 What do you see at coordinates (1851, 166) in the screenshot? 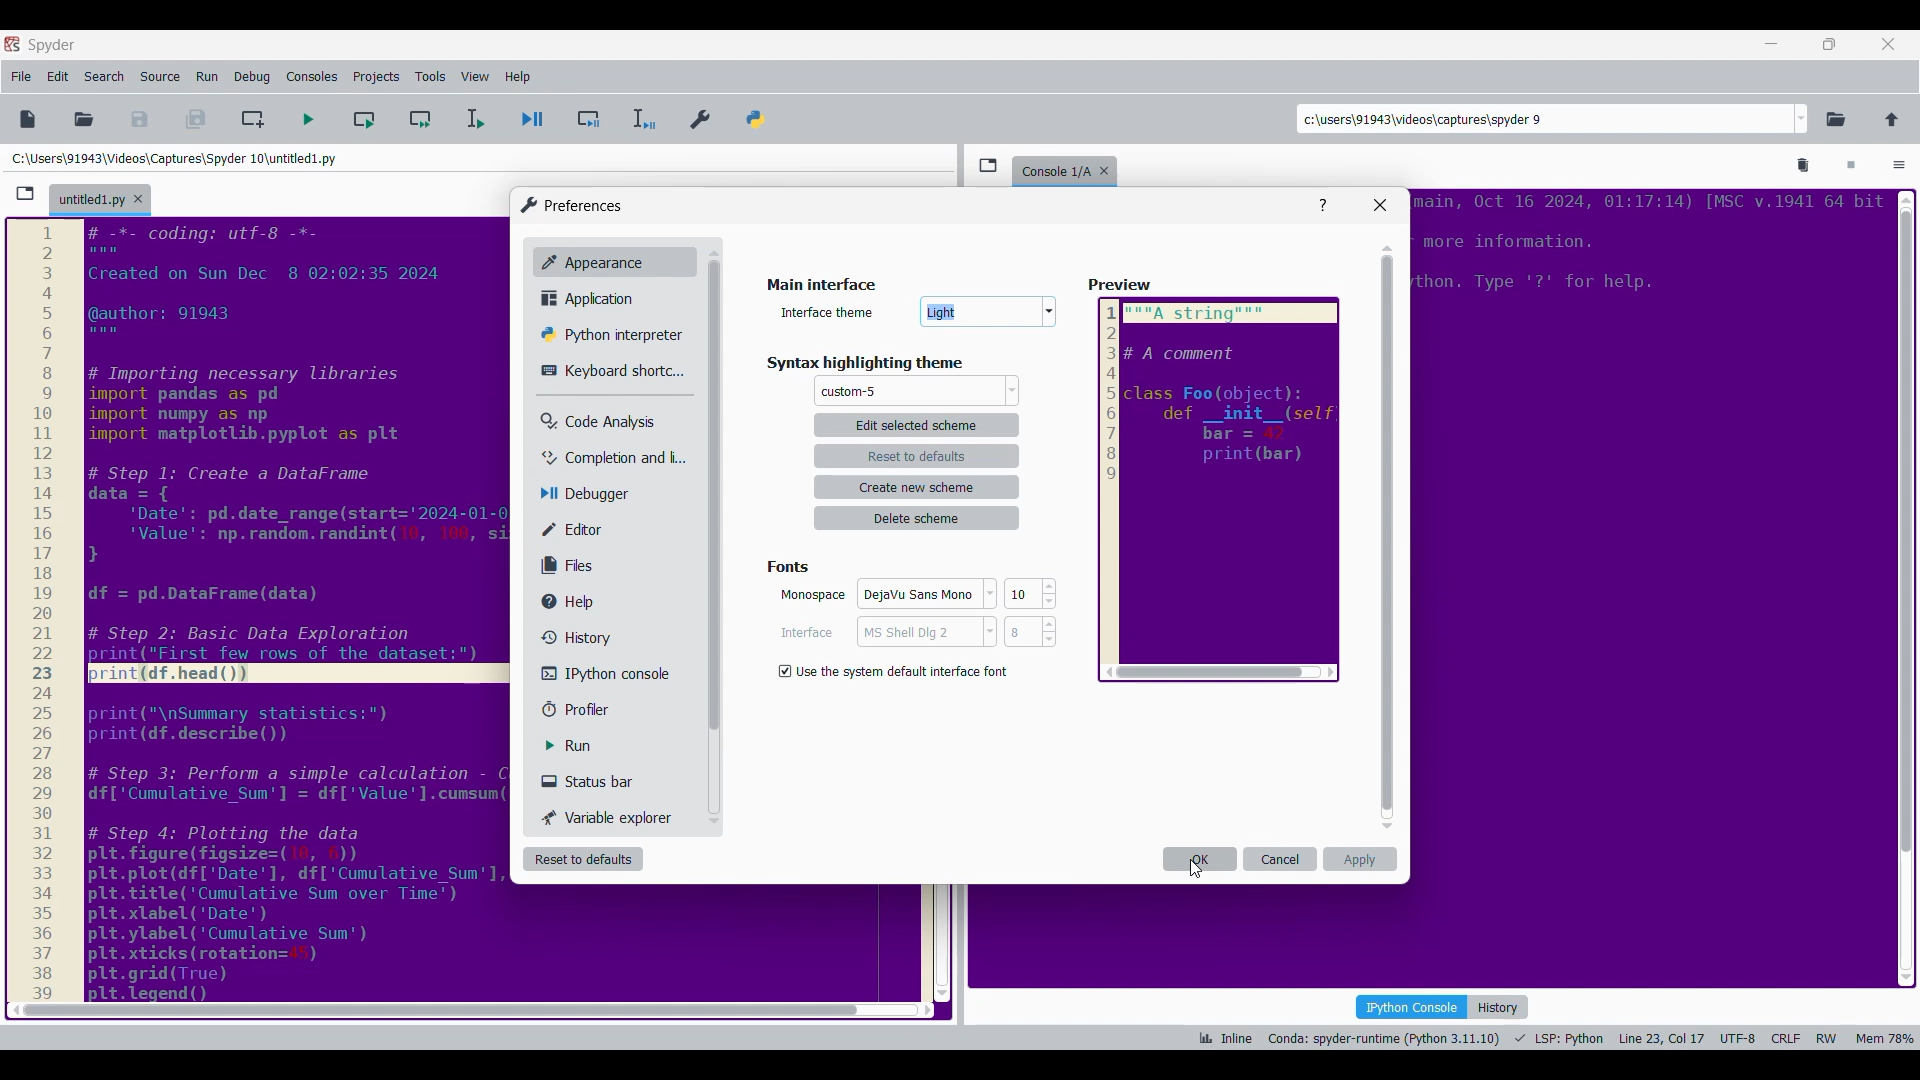
I see `Interrupt kernel` at bounding box center [1851, 166].